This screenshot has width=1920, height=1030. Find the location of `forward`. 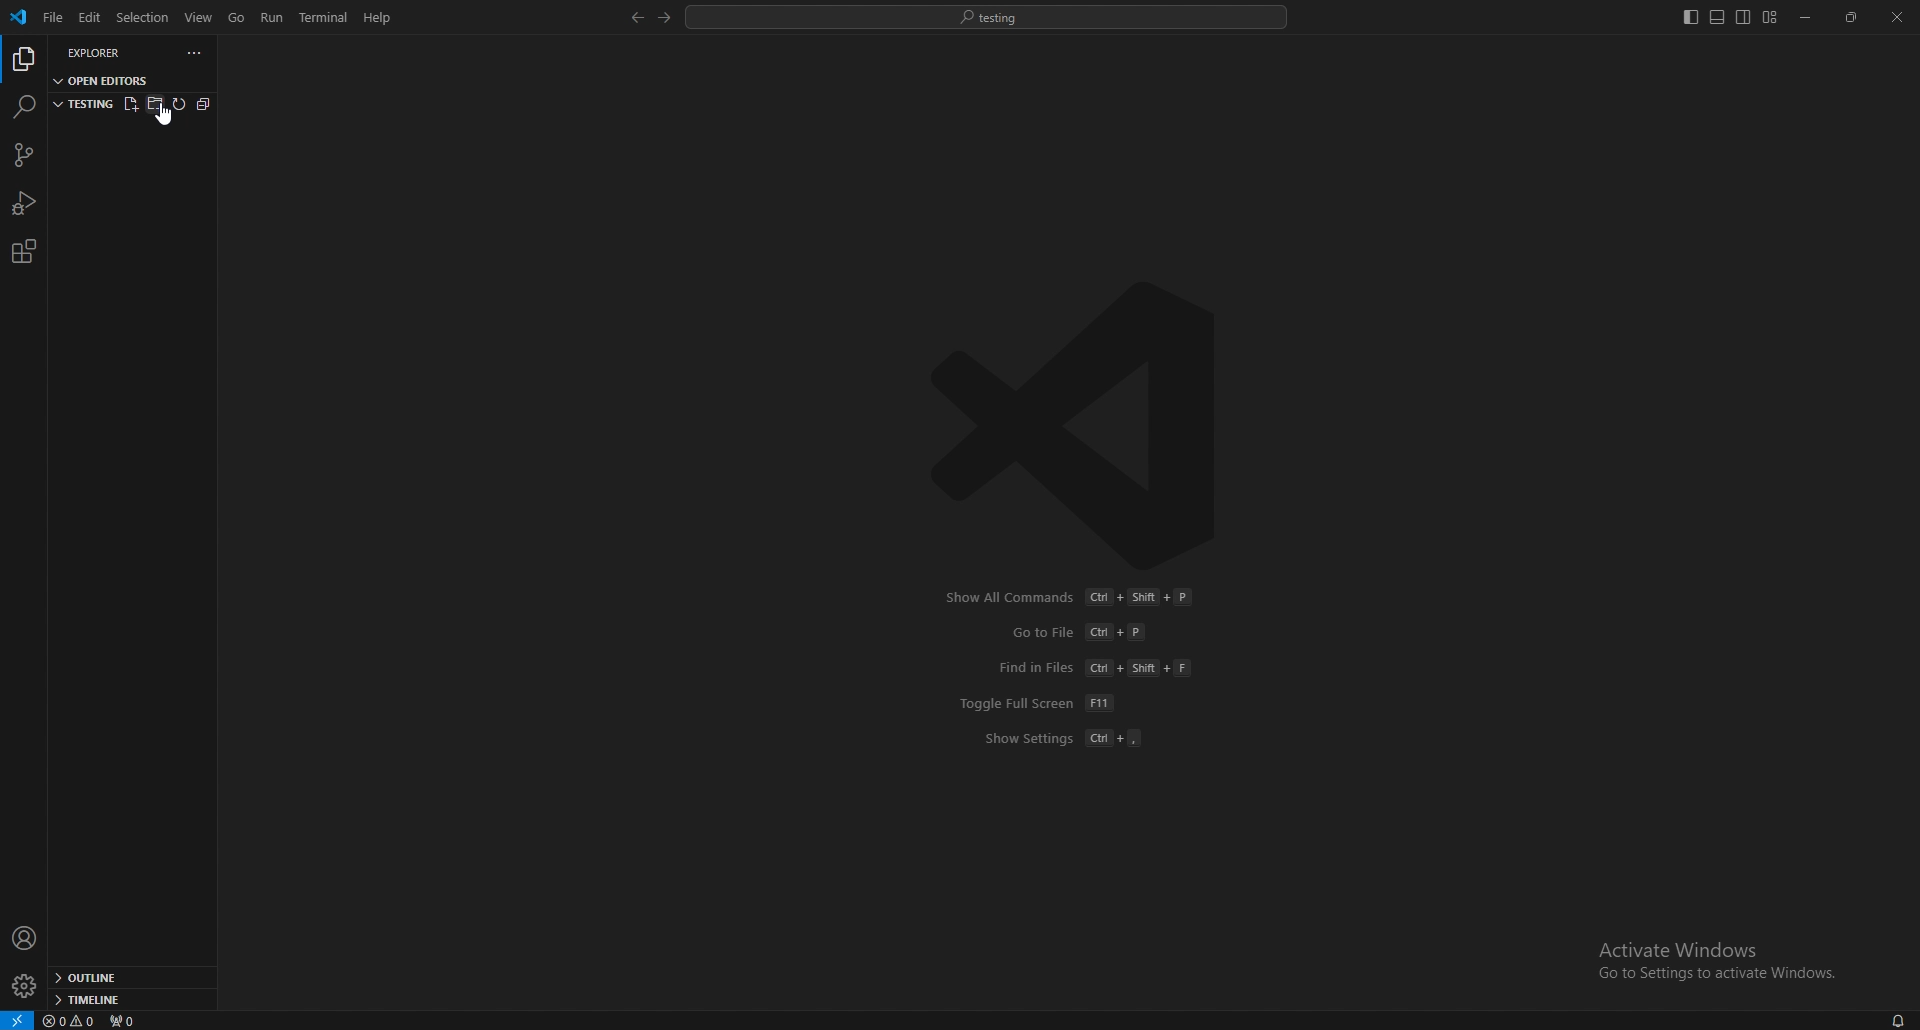

forward is located at coordinates (662, 18).